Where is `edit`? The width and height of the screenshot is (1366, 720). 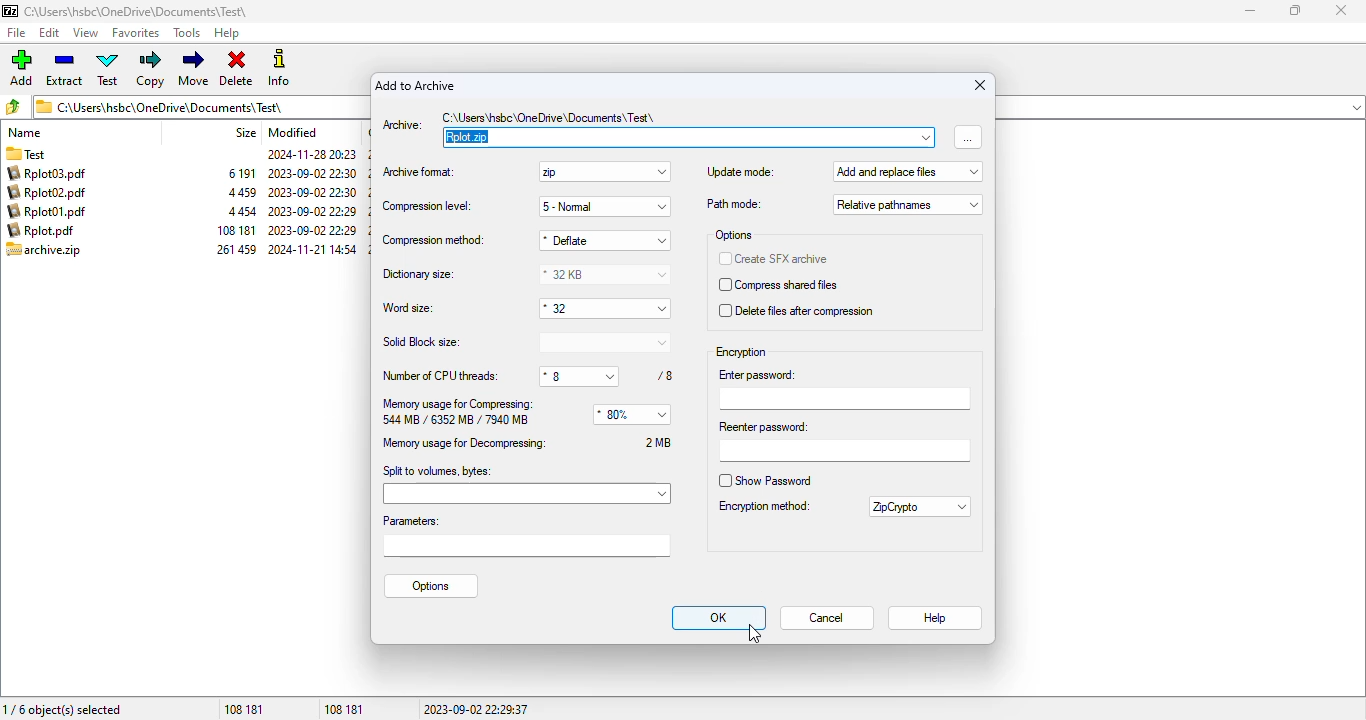 edit is located at coordinates (50, 32).